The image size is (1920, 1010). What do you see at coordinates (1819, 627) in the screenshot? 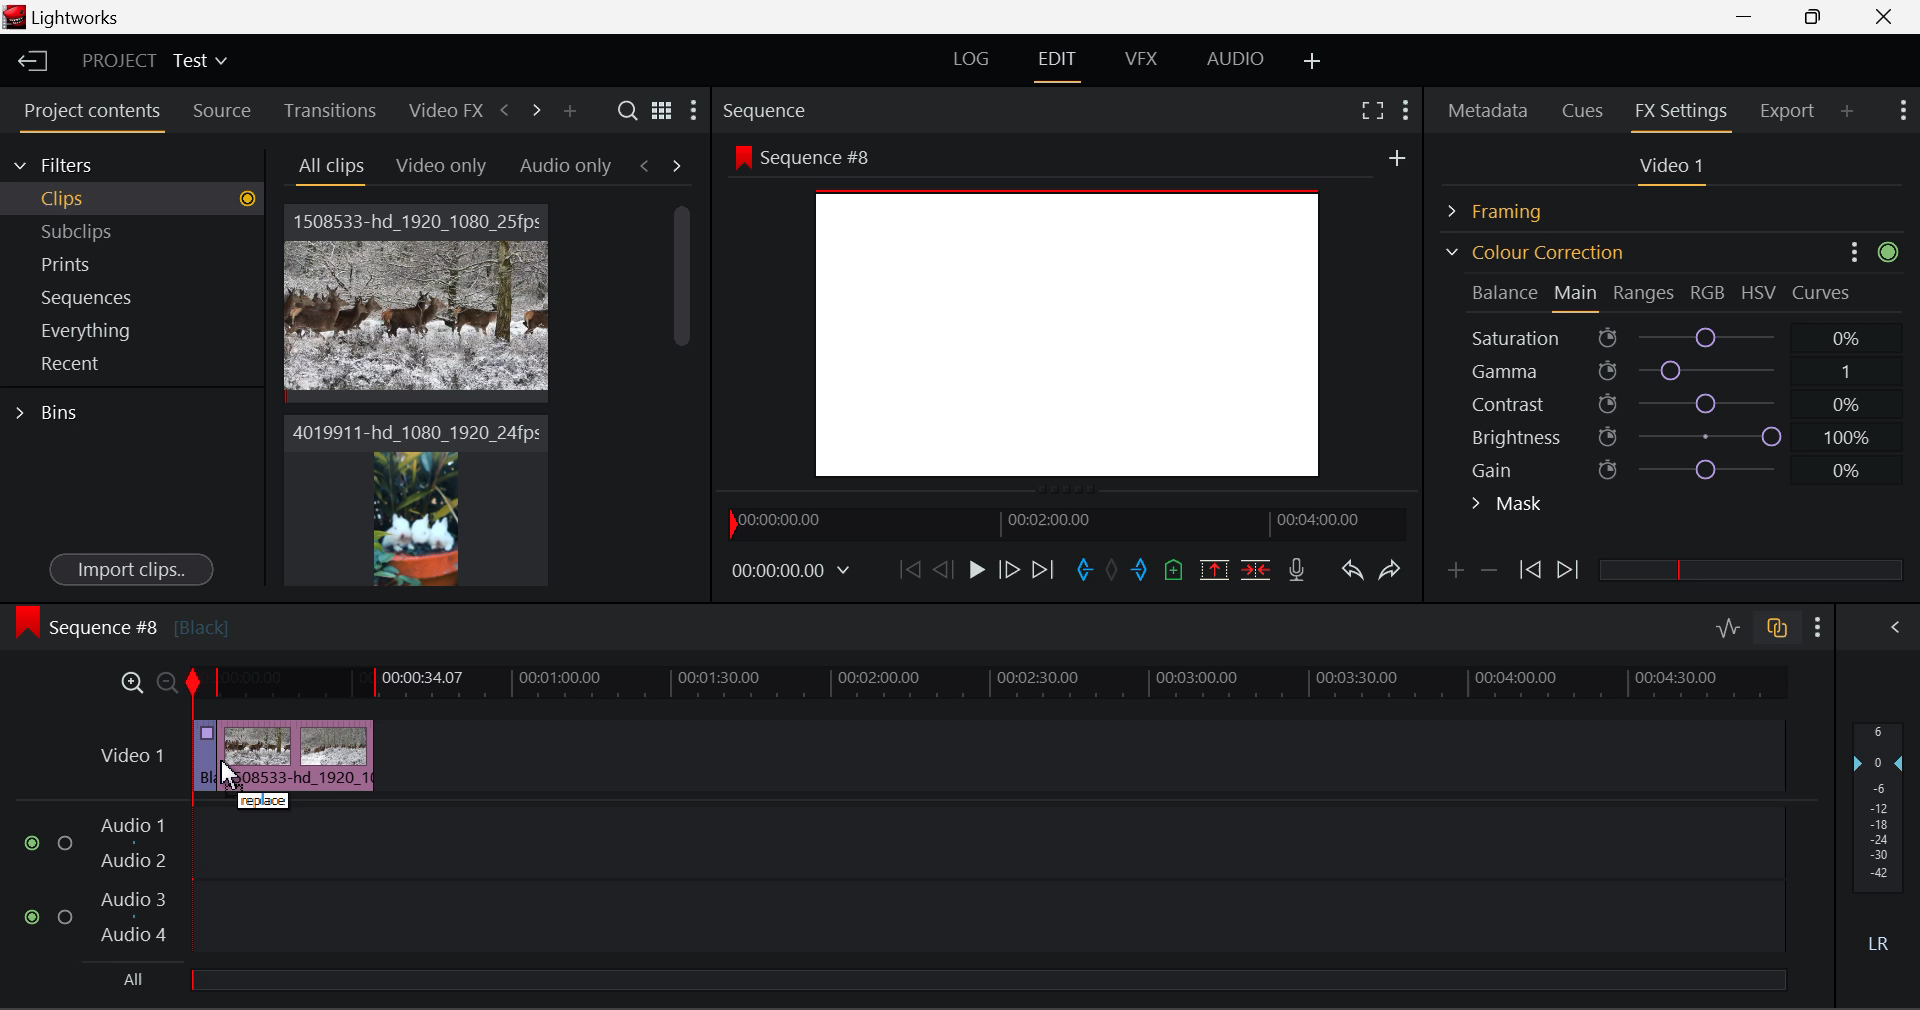
I see `Show Settings` at bounding box center [1819, 627].